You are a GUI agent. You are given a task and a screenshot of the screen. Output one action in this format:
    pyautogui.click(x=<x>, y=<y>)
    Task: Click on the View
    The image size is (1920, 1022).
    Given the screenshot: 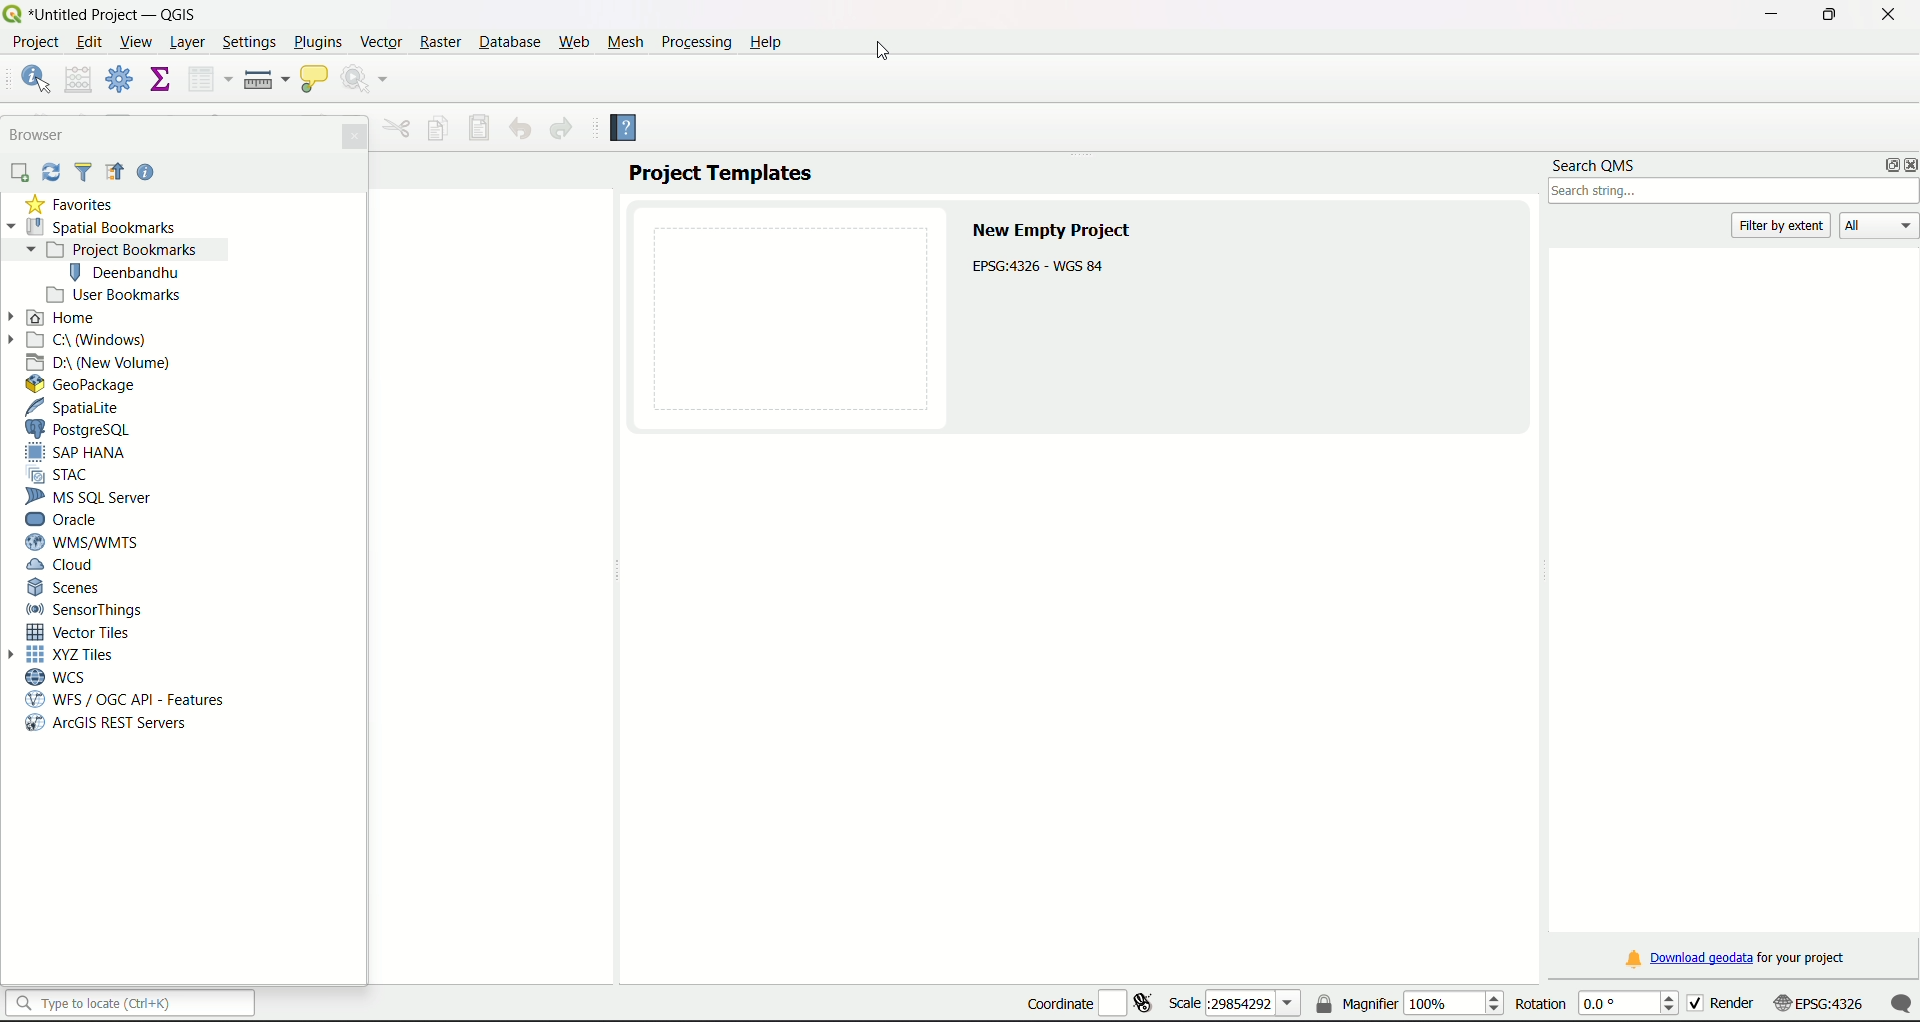 What is the action you would take?
    pyautogui.click(x=139, y=45)
    